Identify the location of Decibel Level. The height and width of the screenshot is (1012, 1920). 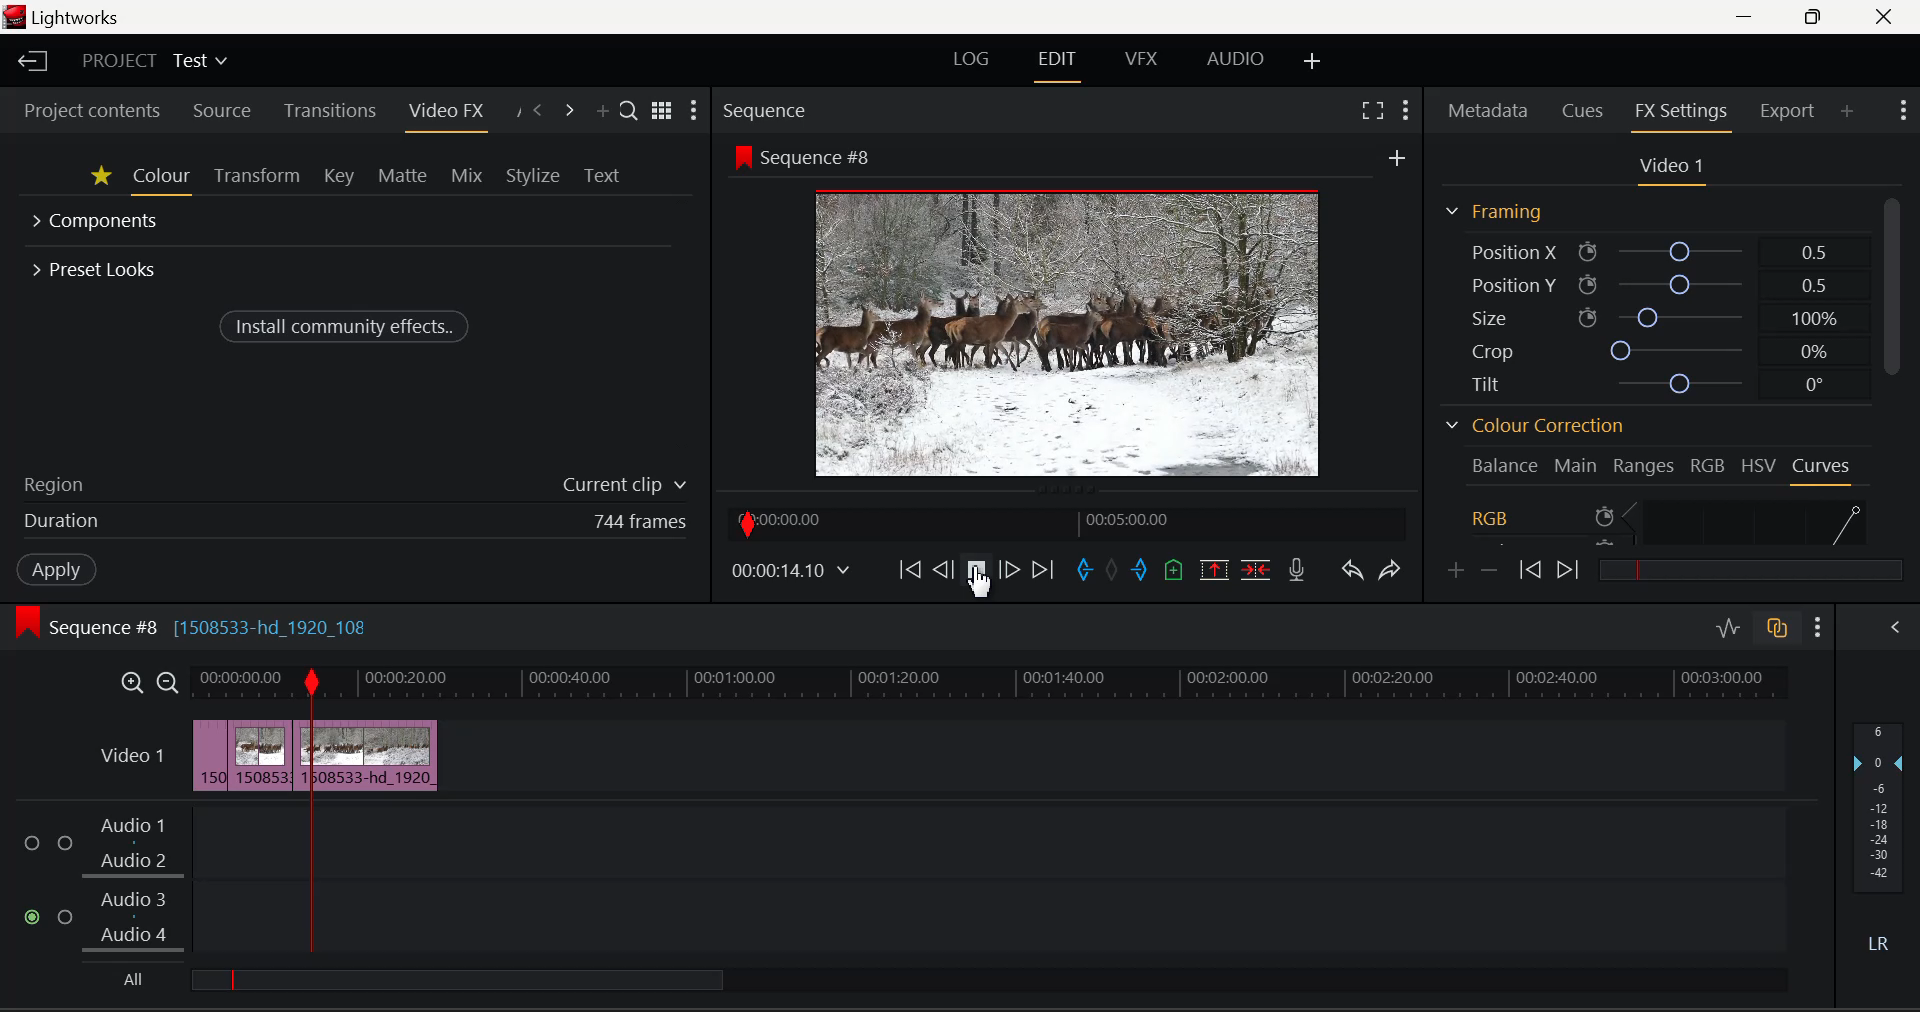
(1877, 833).